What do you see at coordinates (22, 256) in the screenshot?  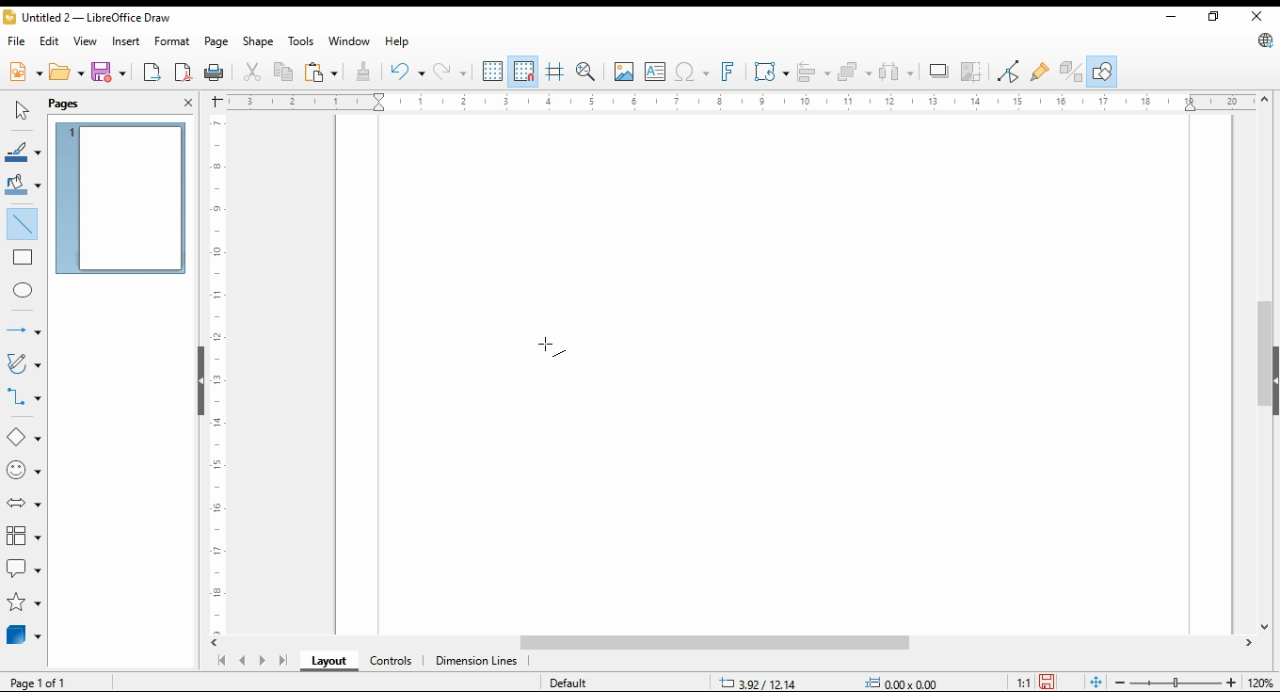 I see `rectangle` at bounding box center [22, 256].